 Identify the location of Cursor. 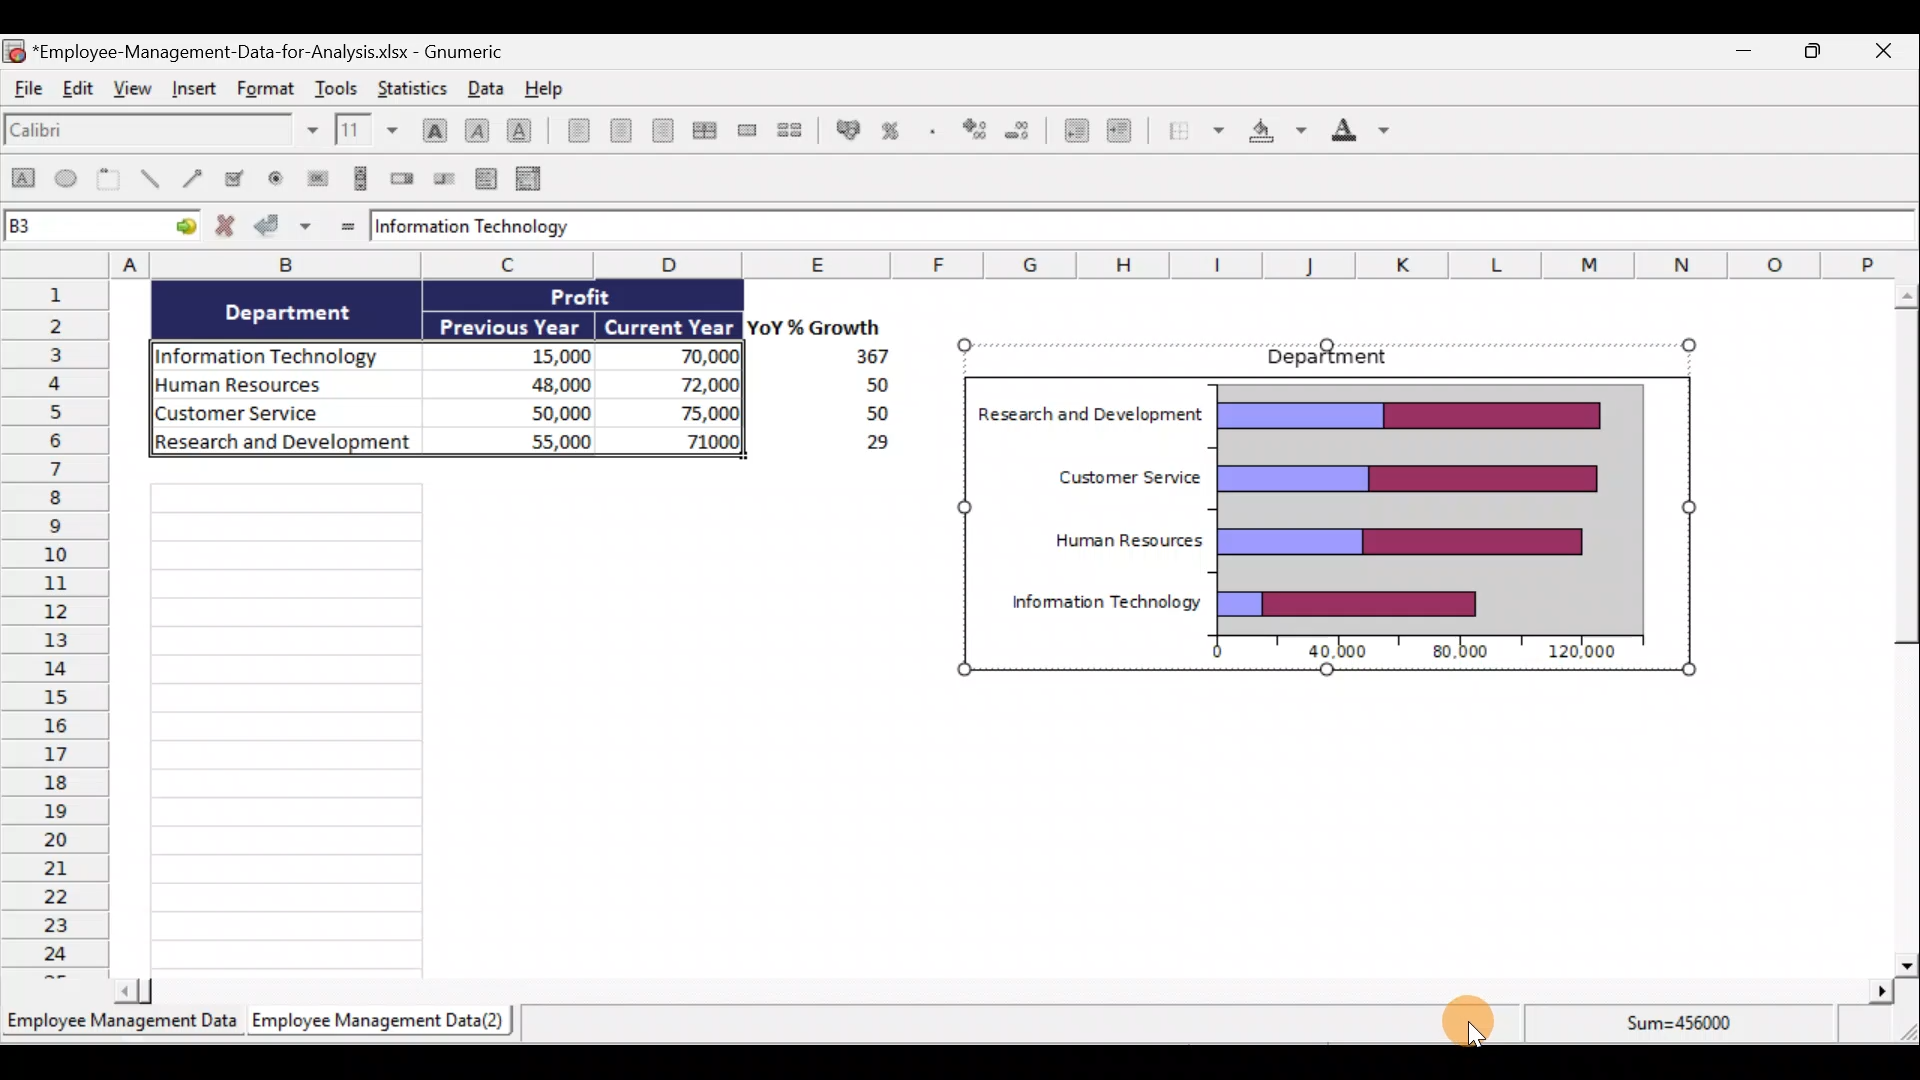
(1469, 1032).